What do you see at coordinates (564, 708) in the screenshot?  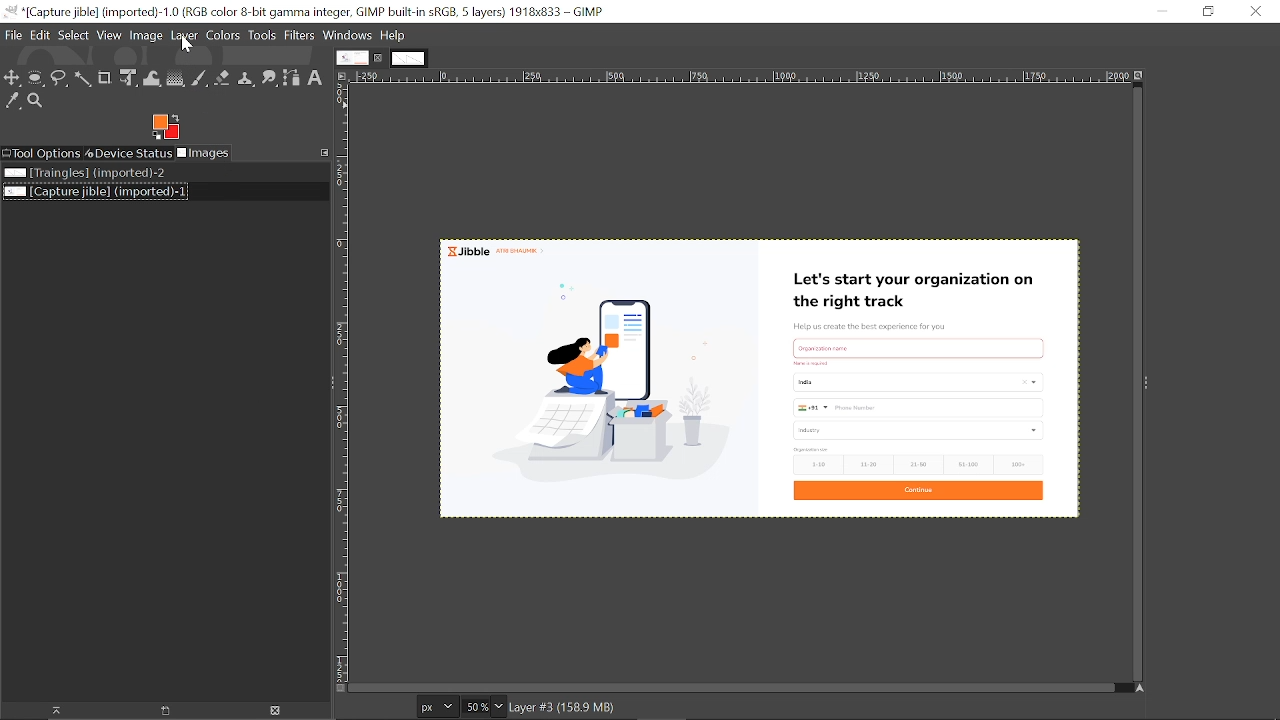 I see `Current image info` at bounding box center [564, 708].